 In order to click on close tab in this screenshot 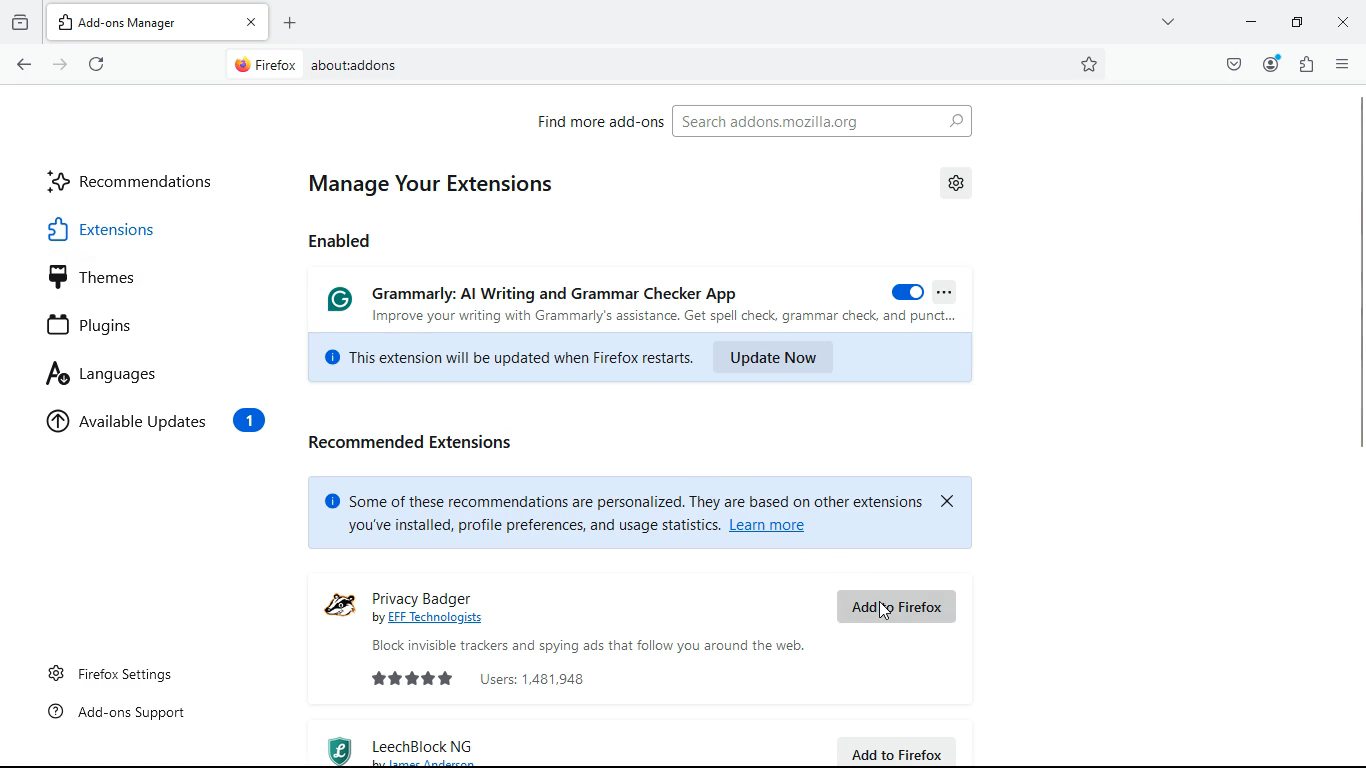, I will do `click(252, 20)`.